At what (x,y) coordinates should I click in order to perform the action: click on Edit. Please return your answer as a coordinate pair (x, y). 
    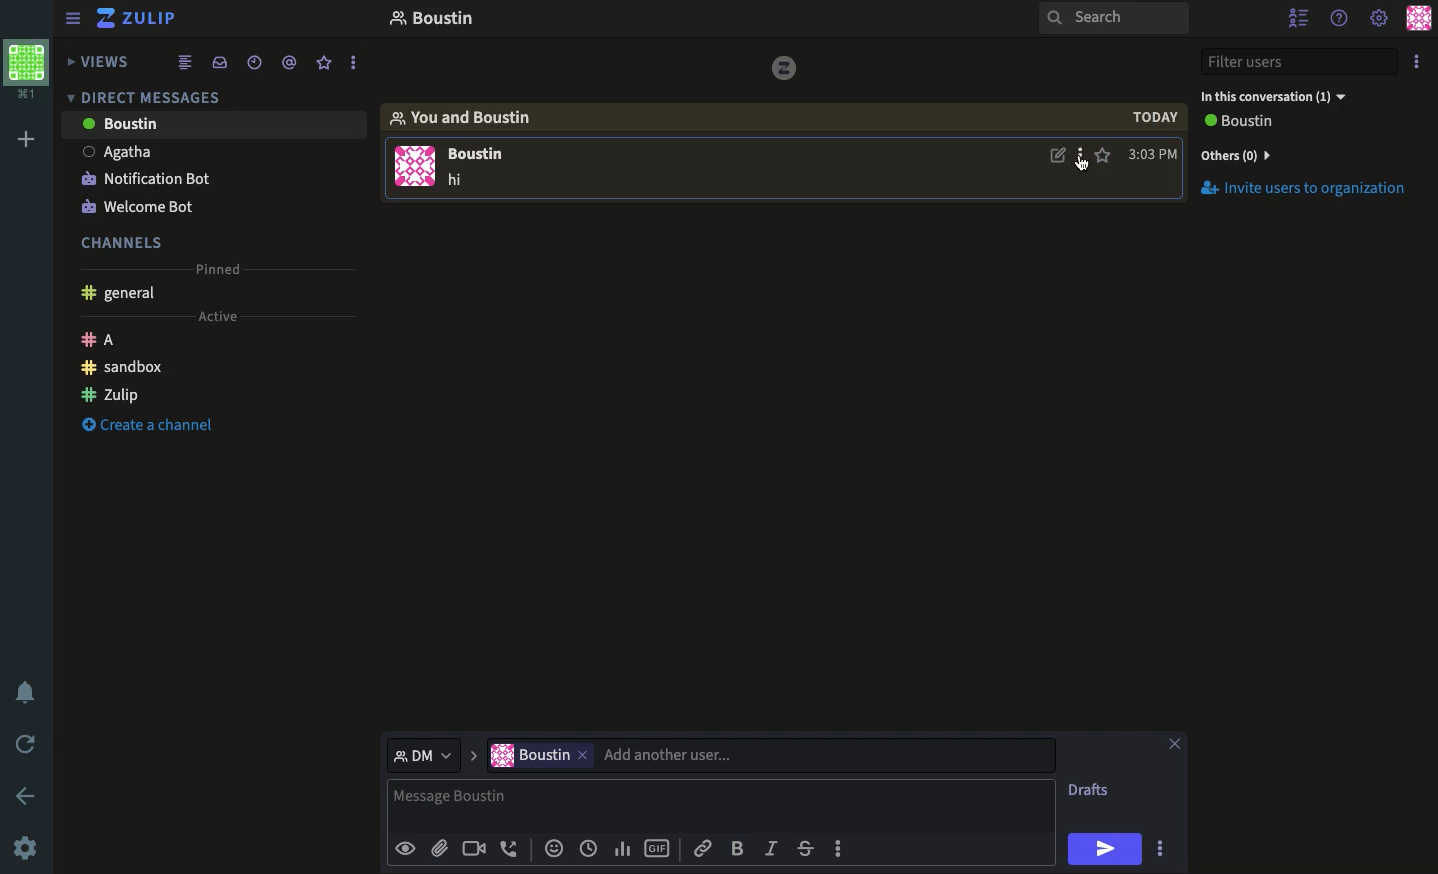
    Looking at the image, I should click on (1058, 158).